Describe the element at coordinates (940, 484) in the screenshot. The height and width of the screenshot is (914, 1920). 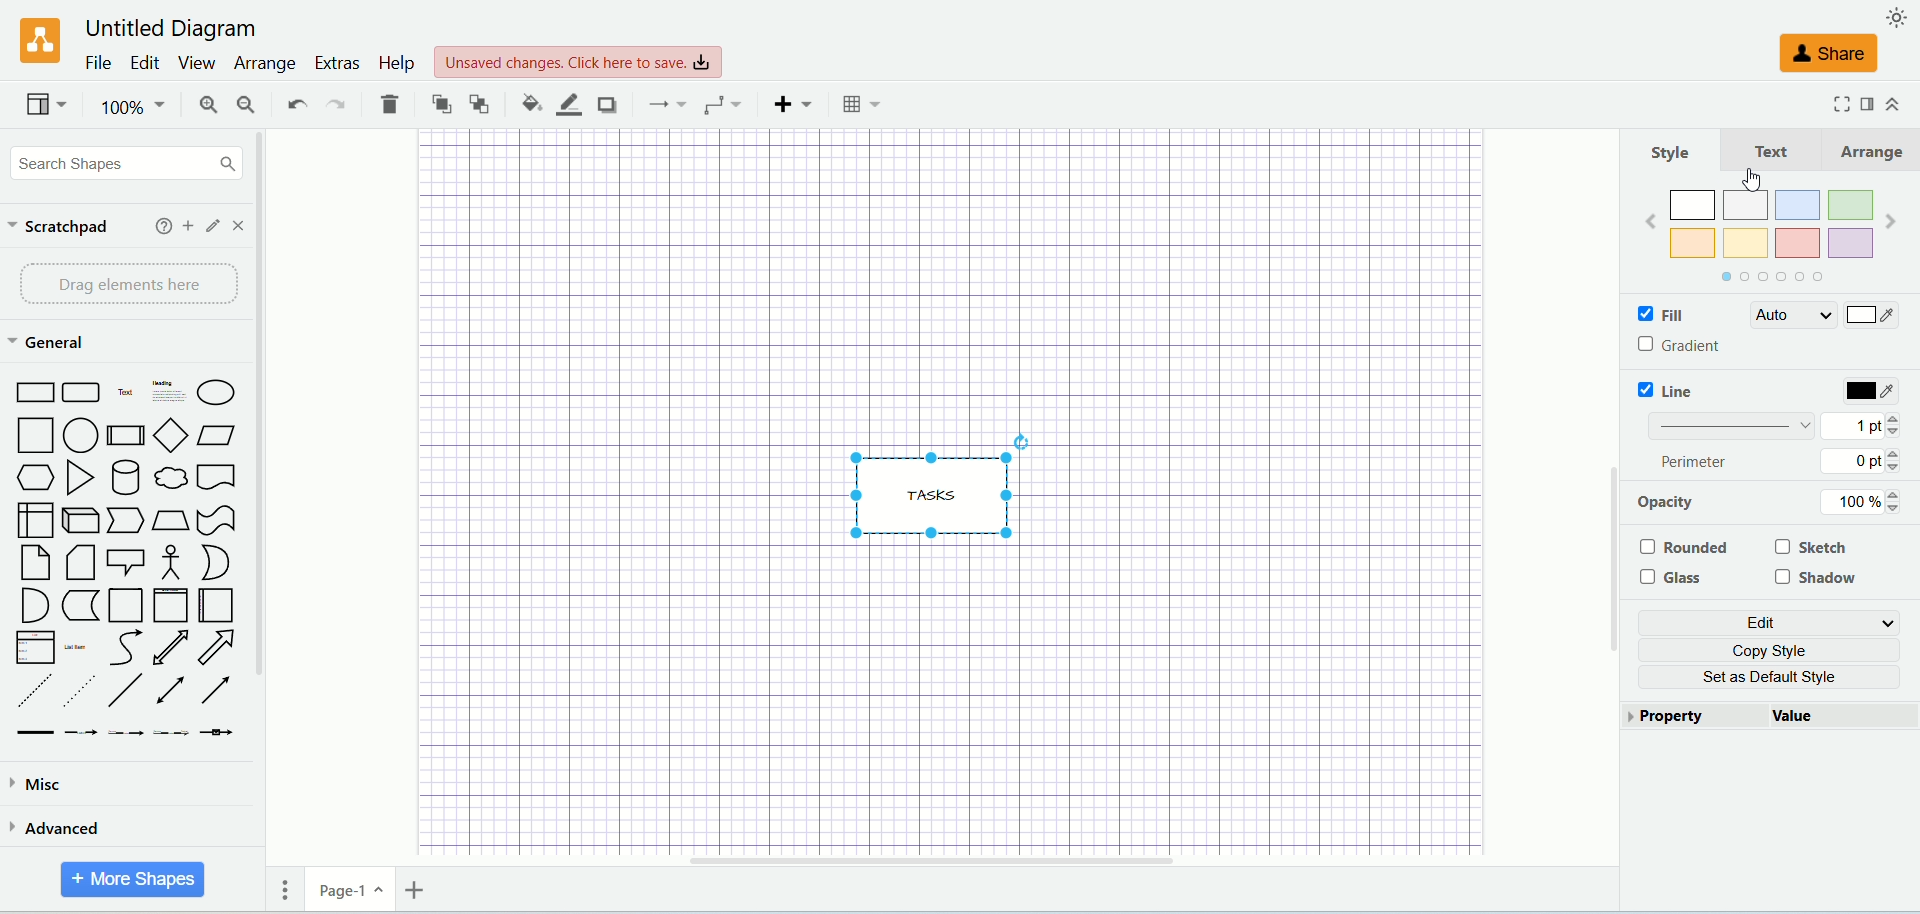
I see `Tasks` at that location.